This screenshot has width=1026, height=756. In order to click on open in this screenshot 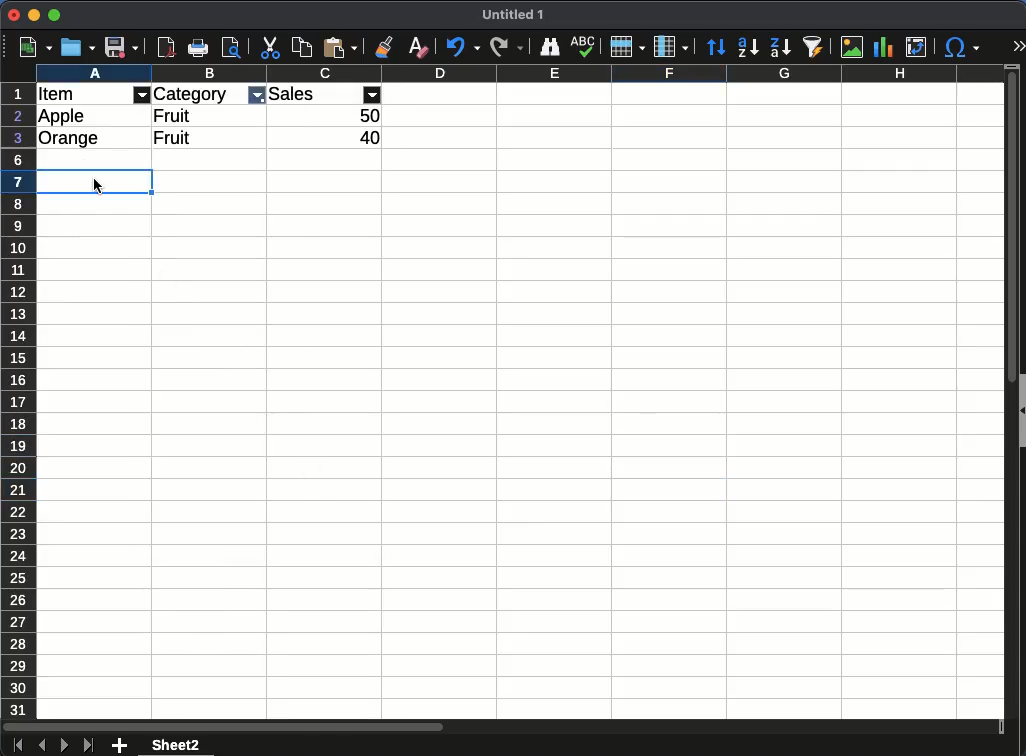, I will do `click(79, 47)`.